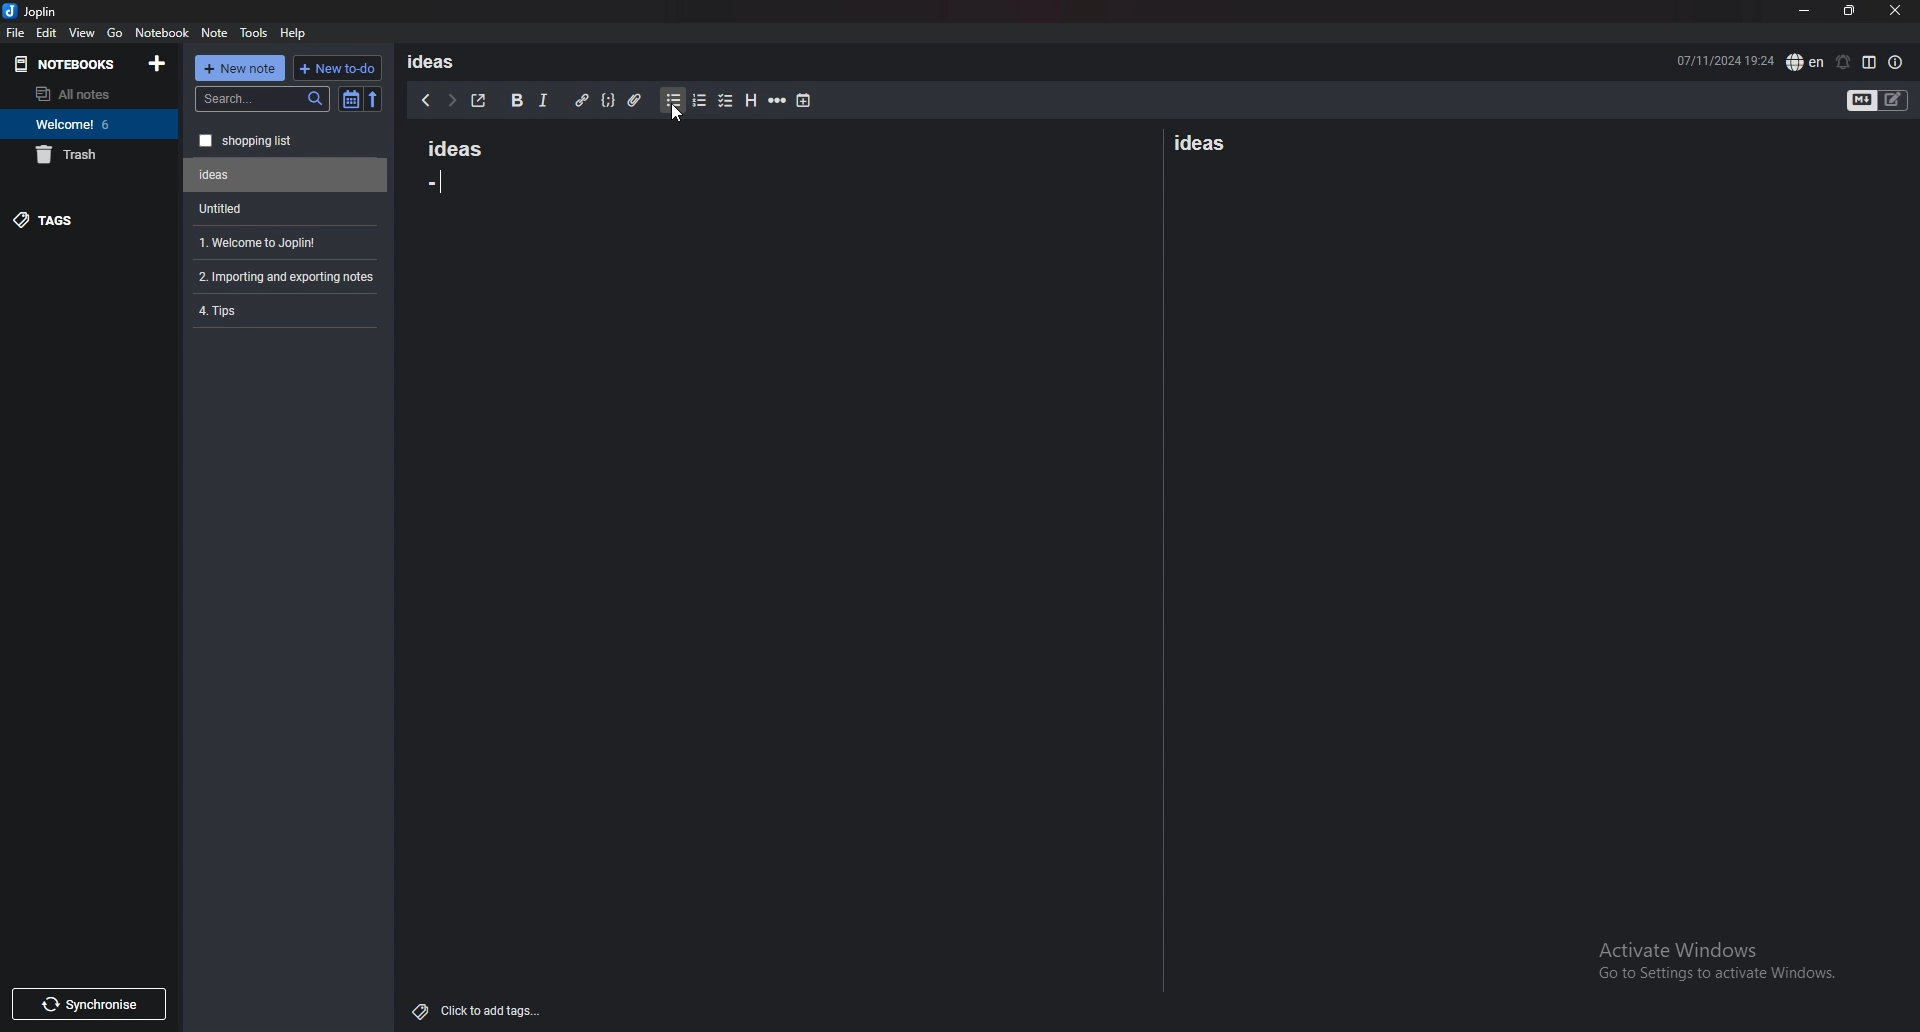 This screenshot has height=1032, width=1920. Describe the element at coordinates (1849, 12) in the screenshot. I see `resize` at that location.